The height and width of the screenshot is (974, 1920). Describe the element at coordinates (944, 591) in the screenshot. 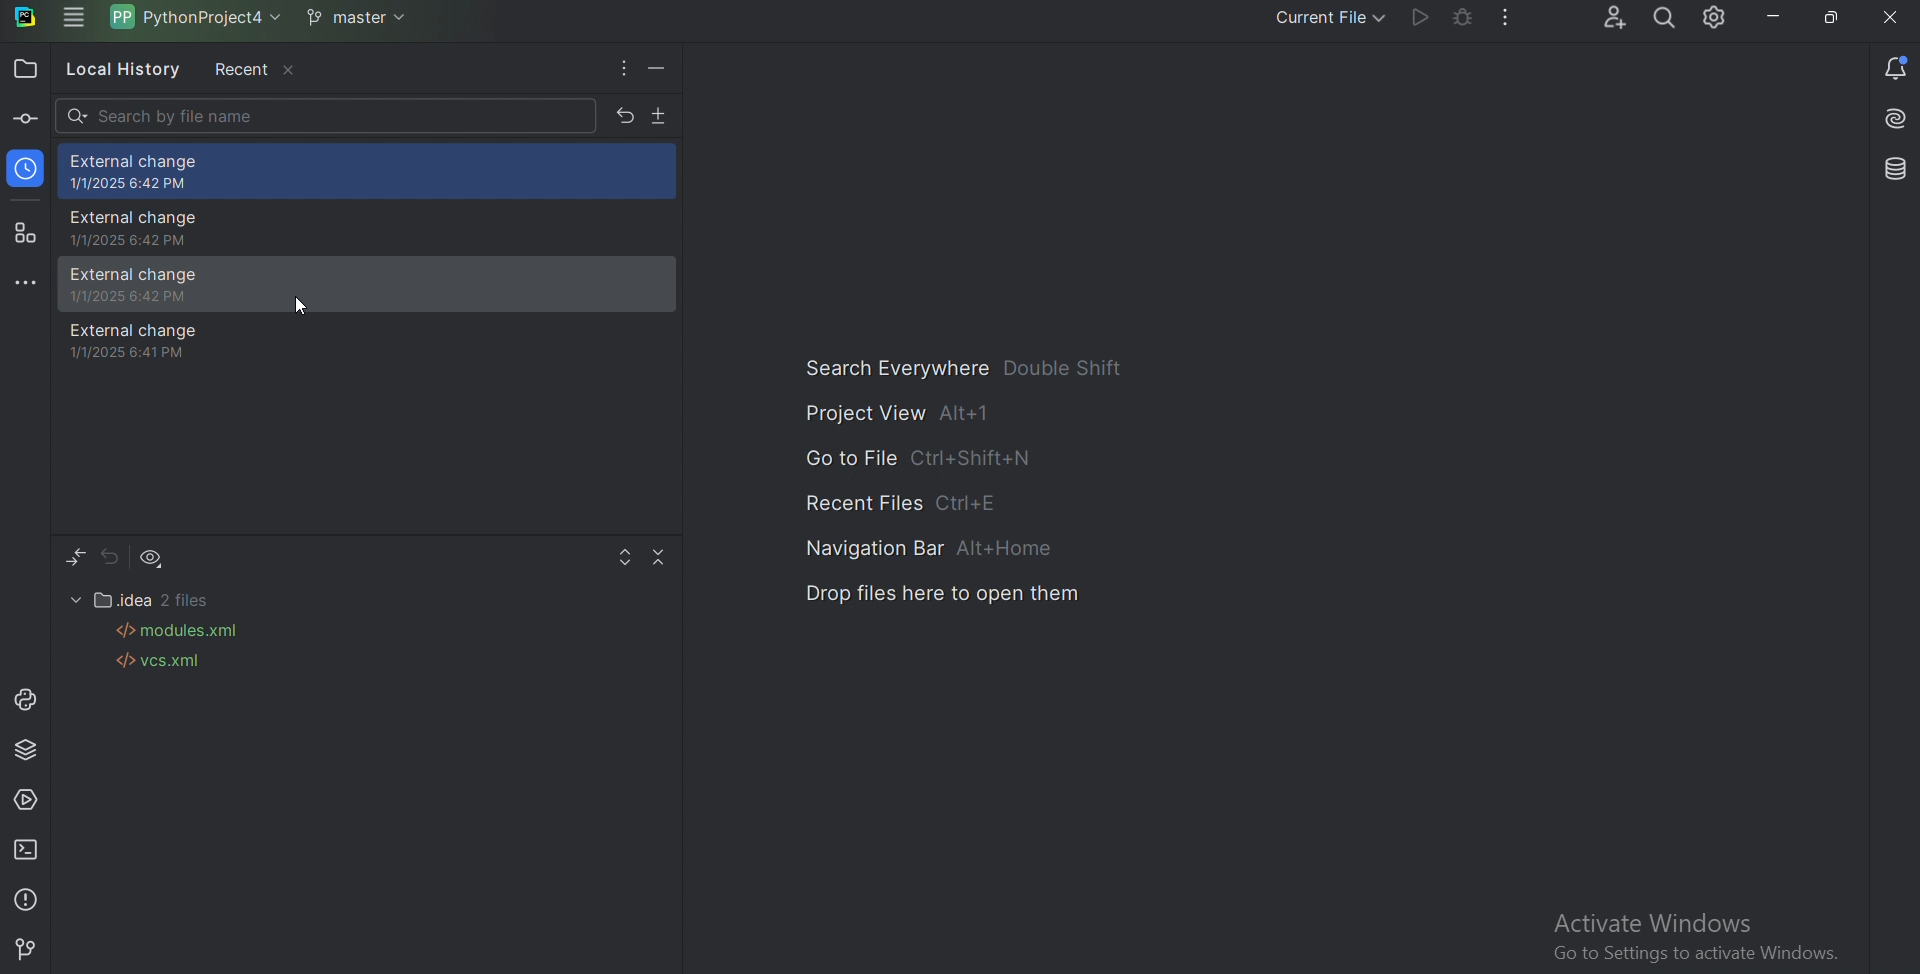

I see `Drop files here to open them` at that location.